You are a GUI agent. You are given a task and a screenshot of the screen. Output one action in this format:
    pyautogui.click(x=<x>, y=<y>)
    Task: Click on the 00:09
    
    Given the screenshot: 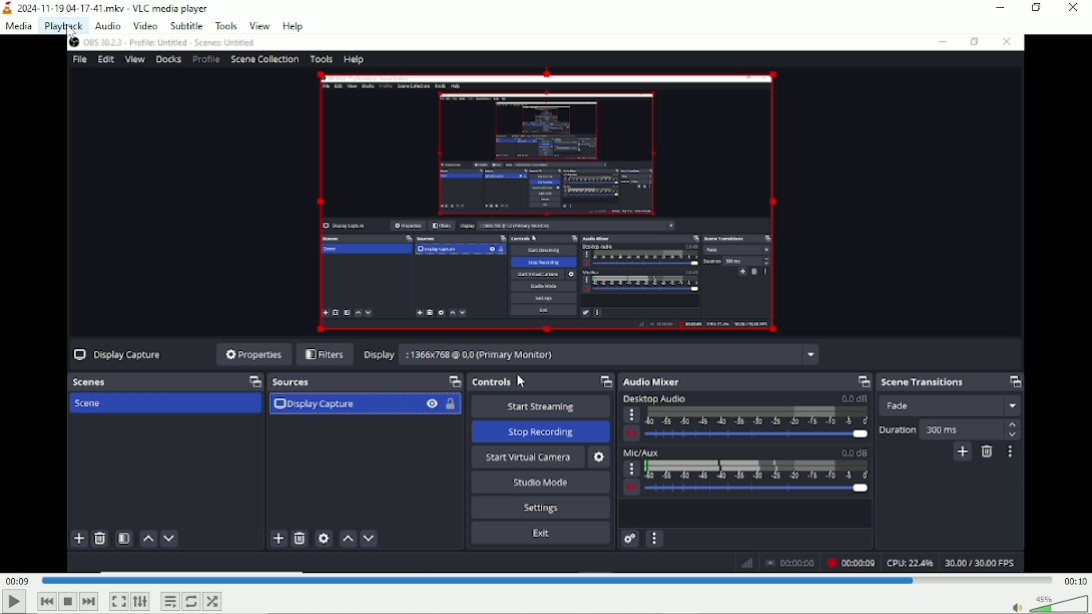 What is the action you would take?
    pyautogui.click(x=18, y=580)
    